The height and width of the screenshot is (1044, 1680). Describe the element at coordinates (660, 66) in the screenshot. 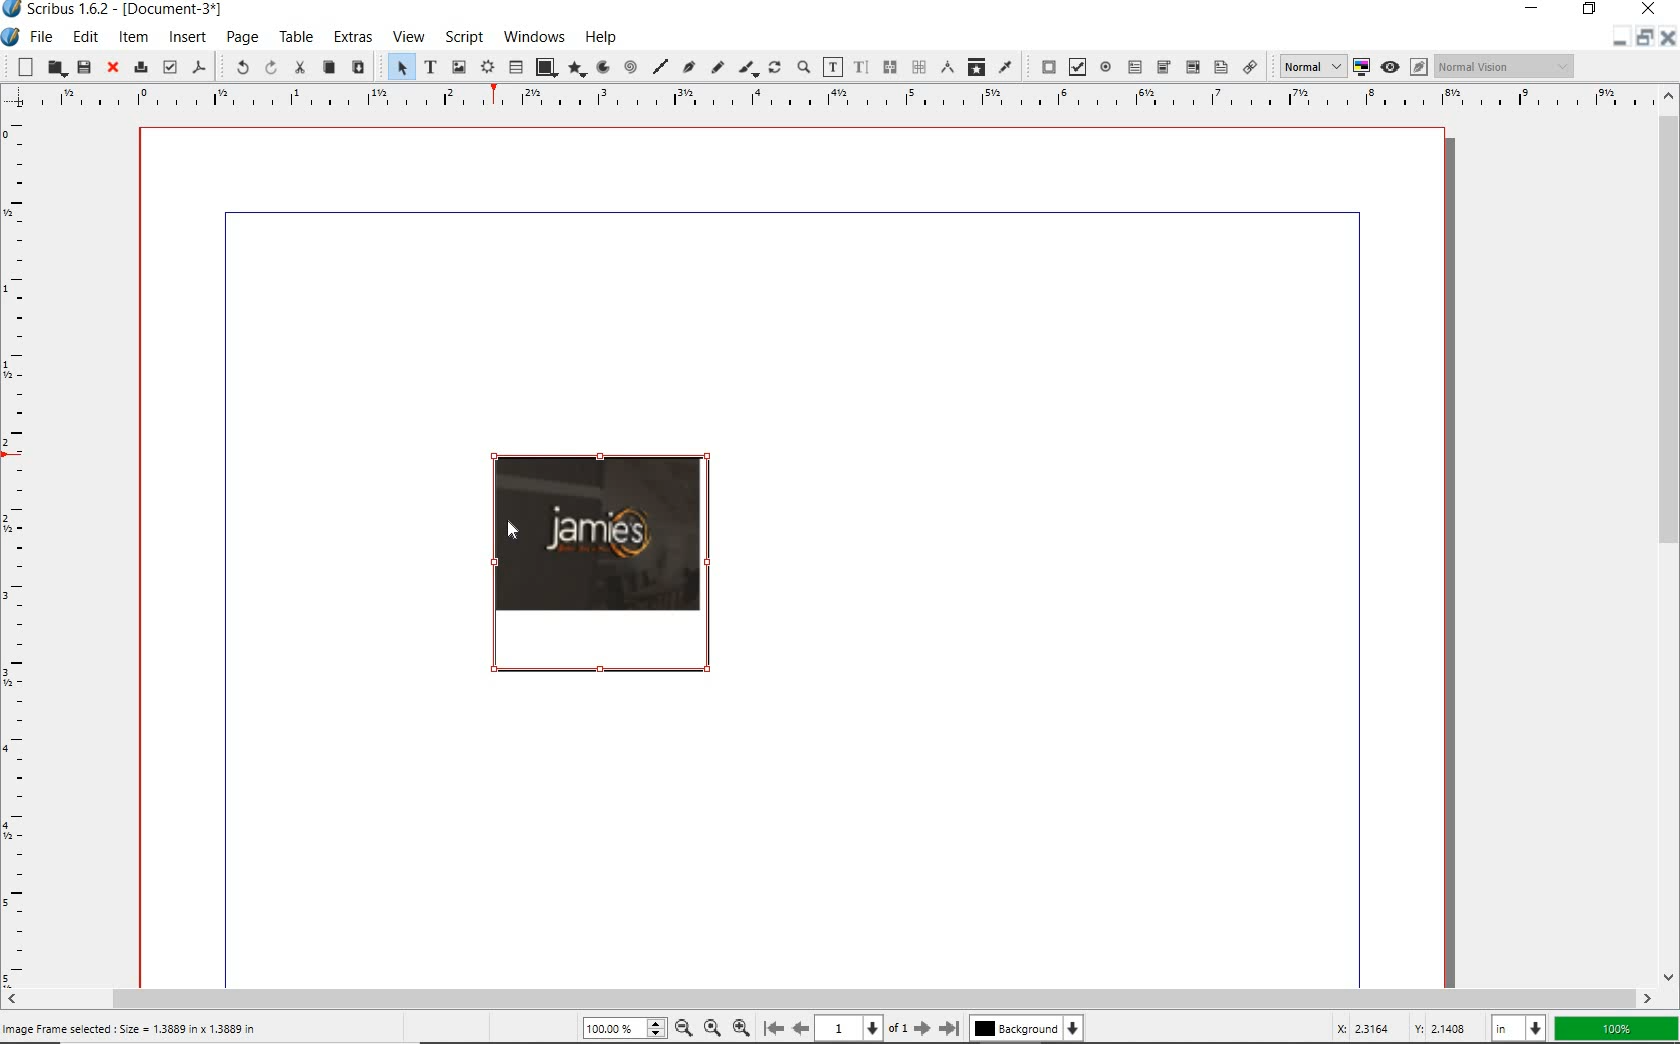

I see `line` at that location.